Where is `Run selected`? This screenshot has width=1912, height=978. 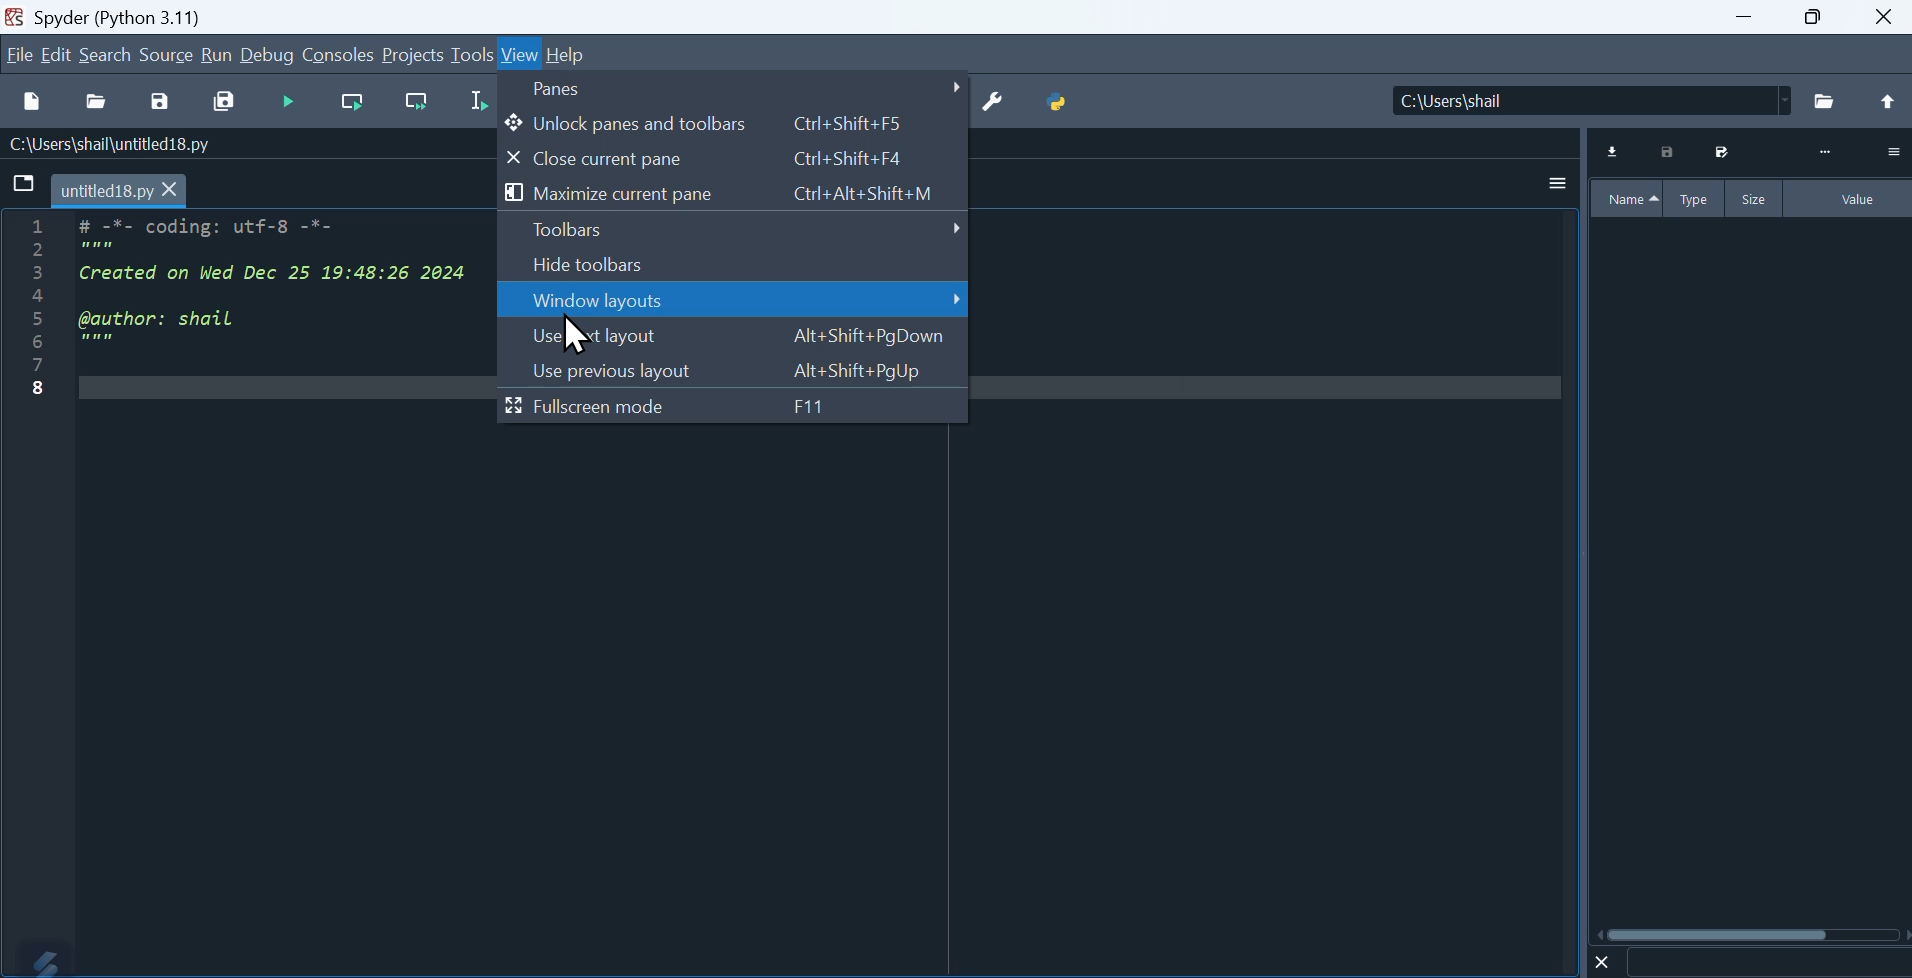 Run selected is located at coordinates (477, 102).